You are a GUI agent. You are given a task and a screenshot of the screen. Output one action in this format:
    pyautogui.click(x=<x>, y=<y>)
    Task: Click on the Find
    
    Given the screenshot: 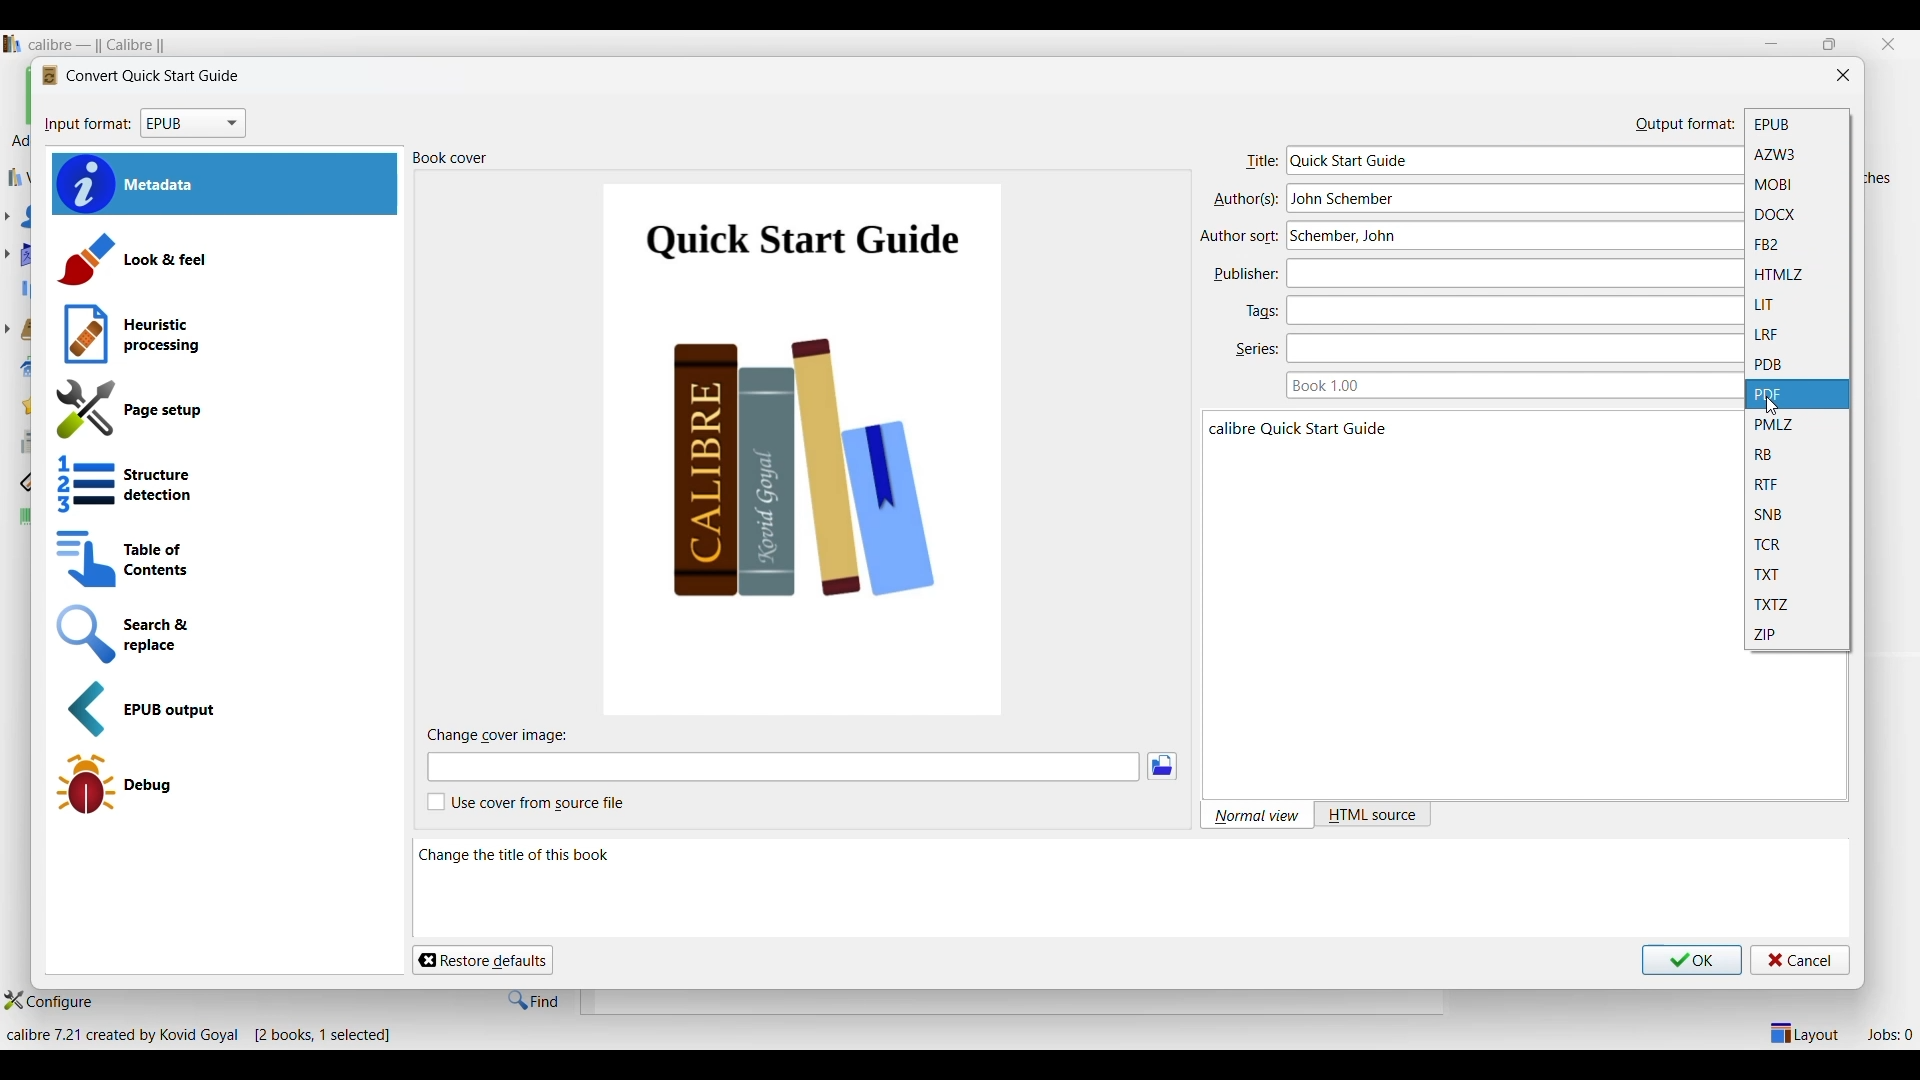 What is the action you would take?
    pyautogui.click(x=533, y=1001)
    